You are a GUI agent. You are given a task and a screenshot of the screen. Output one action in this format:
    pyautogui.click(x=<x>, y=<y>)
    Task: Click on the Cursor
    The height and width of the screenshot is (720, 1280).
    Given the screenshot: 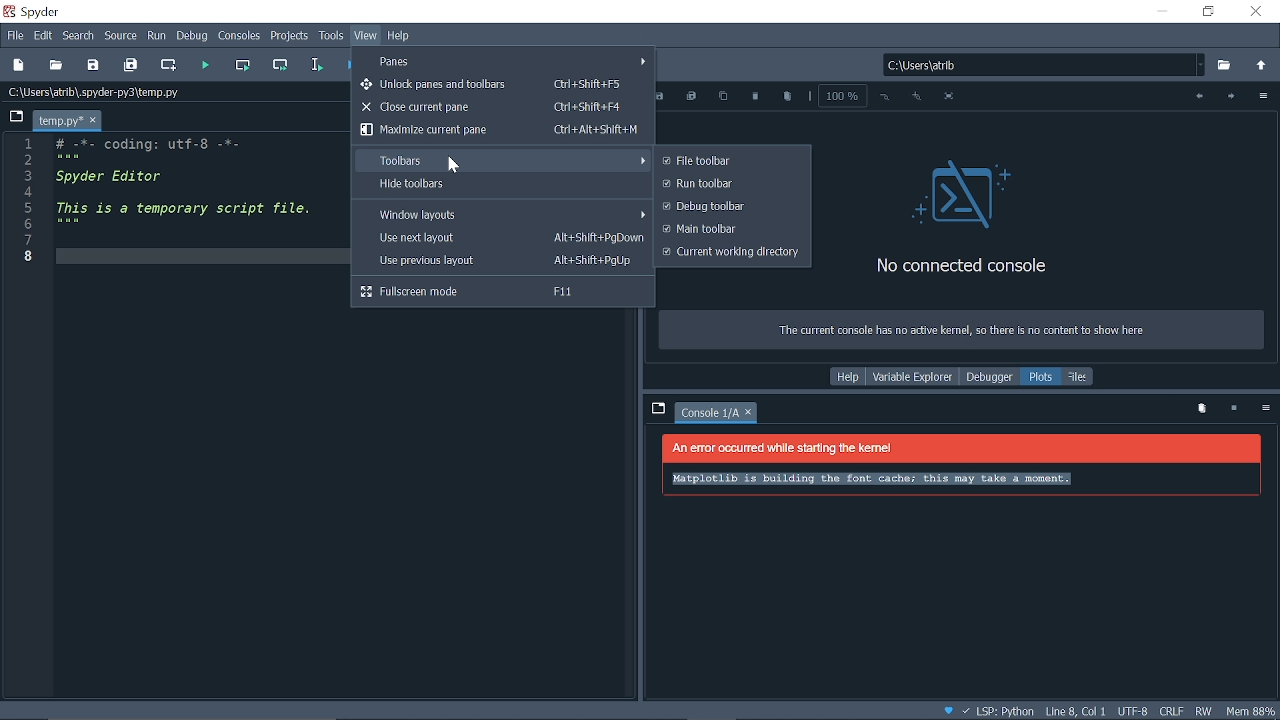 What is the action you would take?
    pyautogui.click(x=452, y=166)
    